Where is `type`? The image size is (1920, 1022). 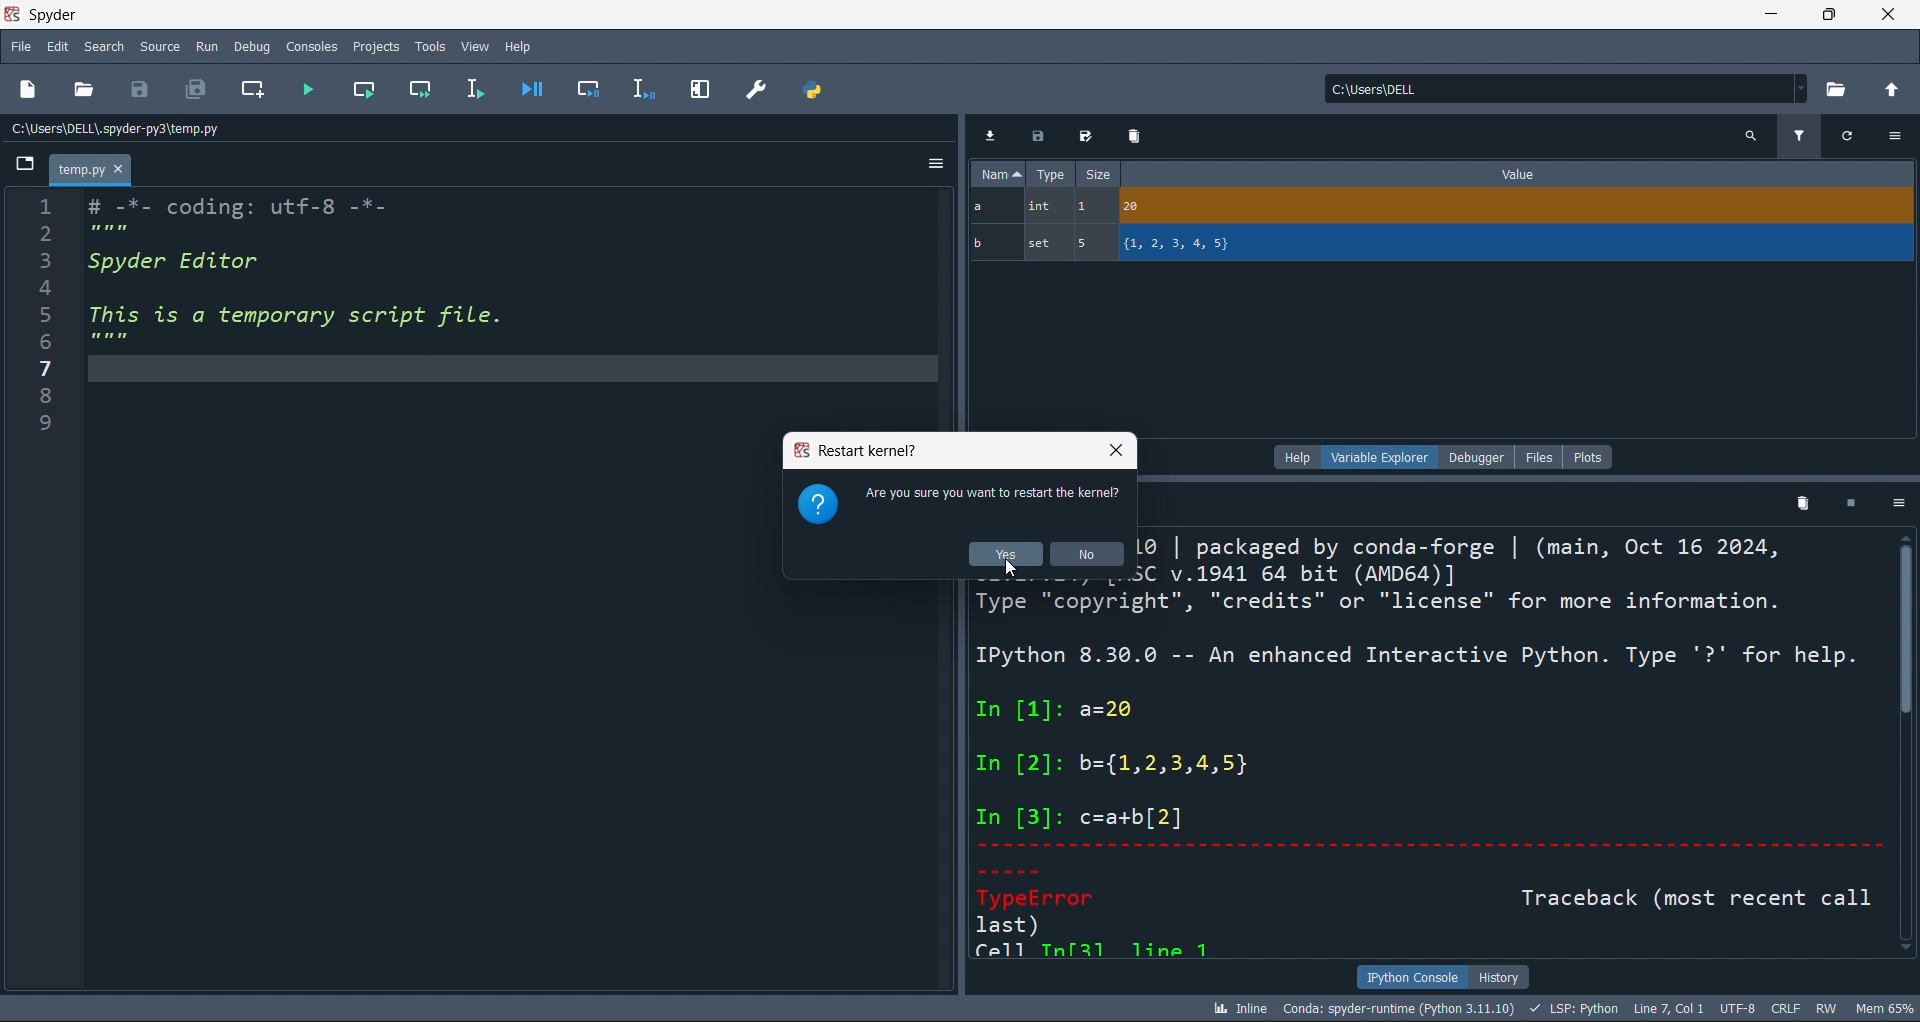
type is located at coordinates (1054, 174).